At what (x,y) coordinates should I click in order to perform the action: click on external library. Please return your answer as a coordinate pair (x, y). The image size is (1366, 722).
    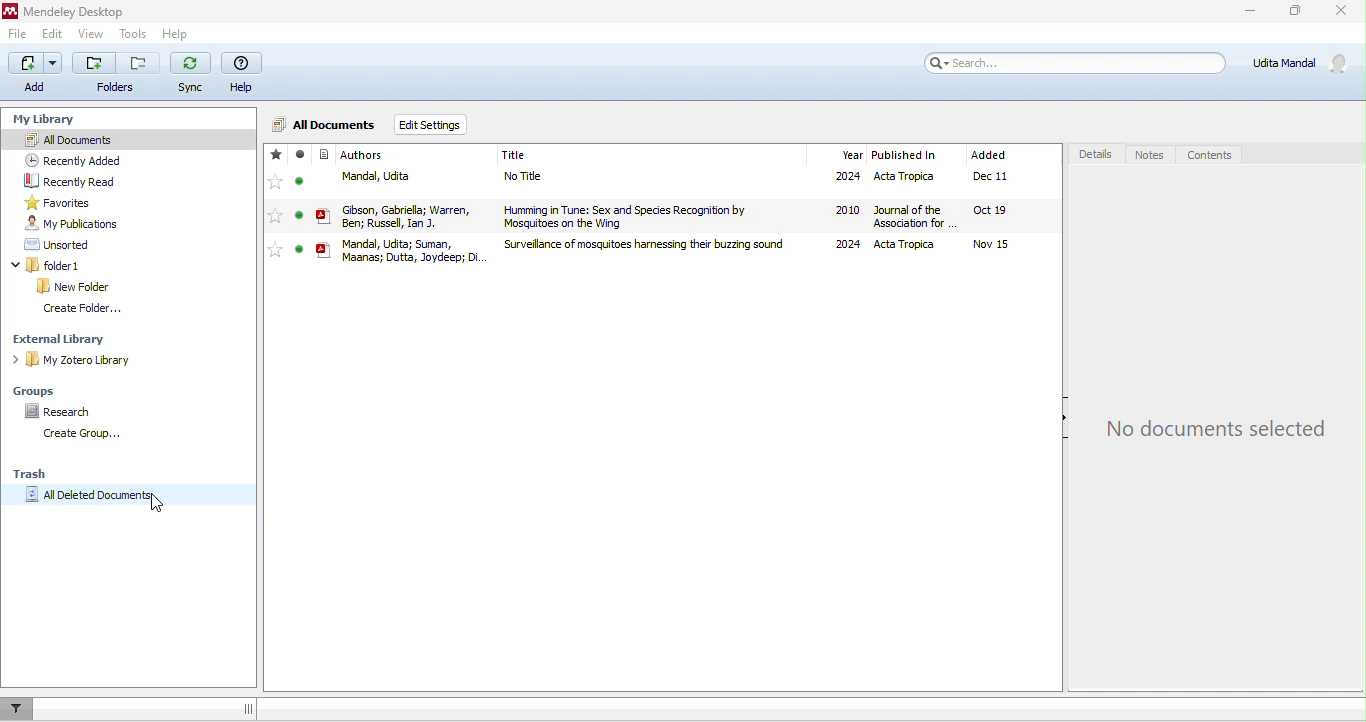
    Looking at the image, I should click on (64, 337).